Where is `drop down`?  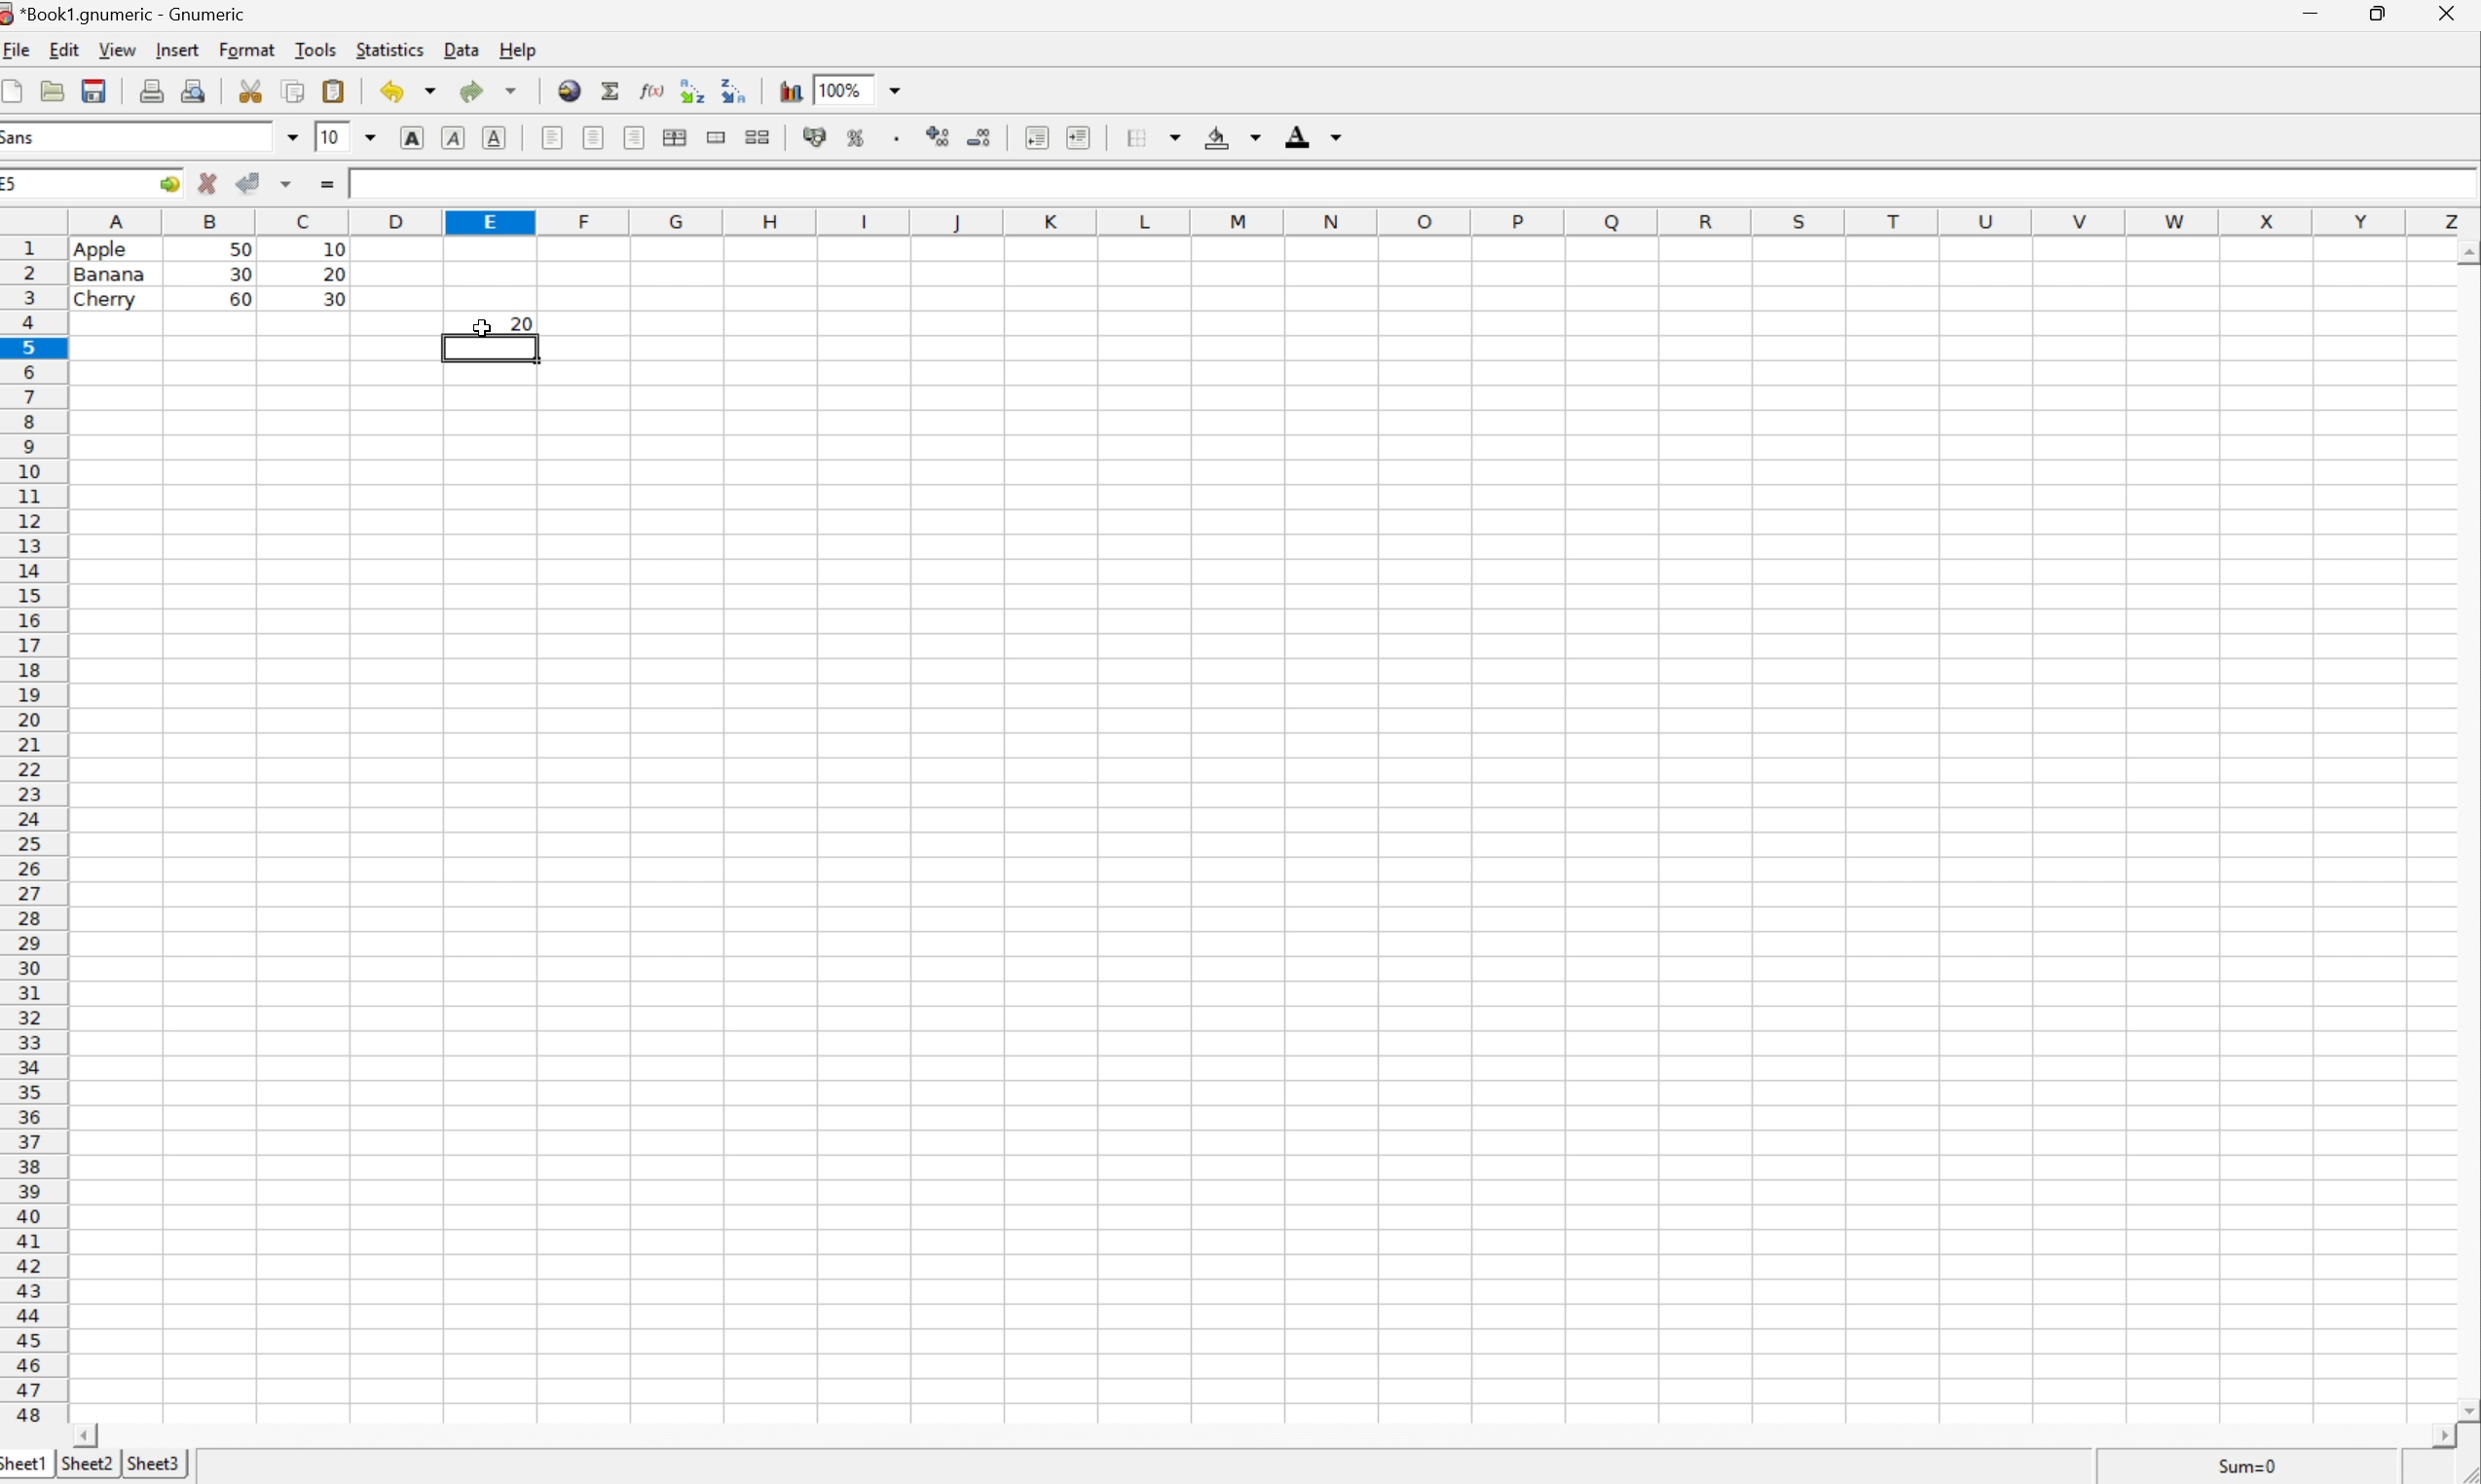 drop down is located at coordinates (368, 139).